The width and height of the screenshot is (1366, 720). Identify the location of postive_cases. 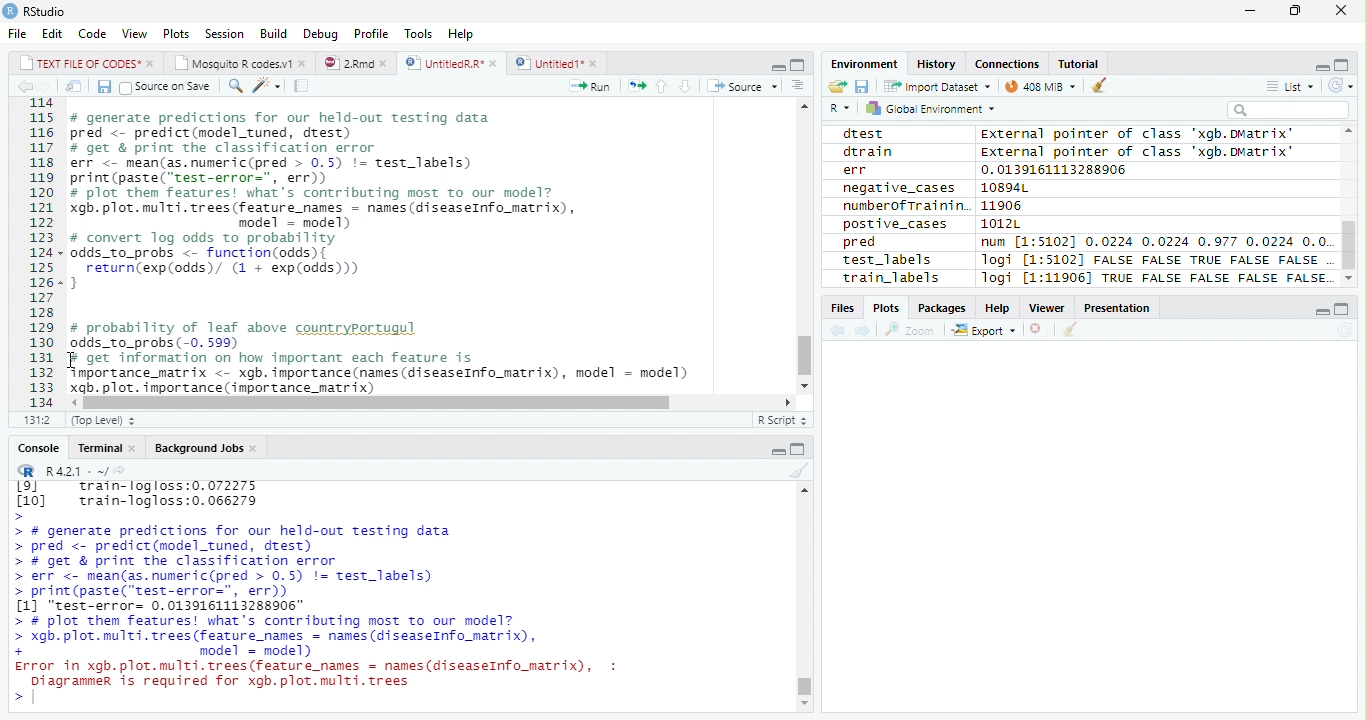
(894, 224).